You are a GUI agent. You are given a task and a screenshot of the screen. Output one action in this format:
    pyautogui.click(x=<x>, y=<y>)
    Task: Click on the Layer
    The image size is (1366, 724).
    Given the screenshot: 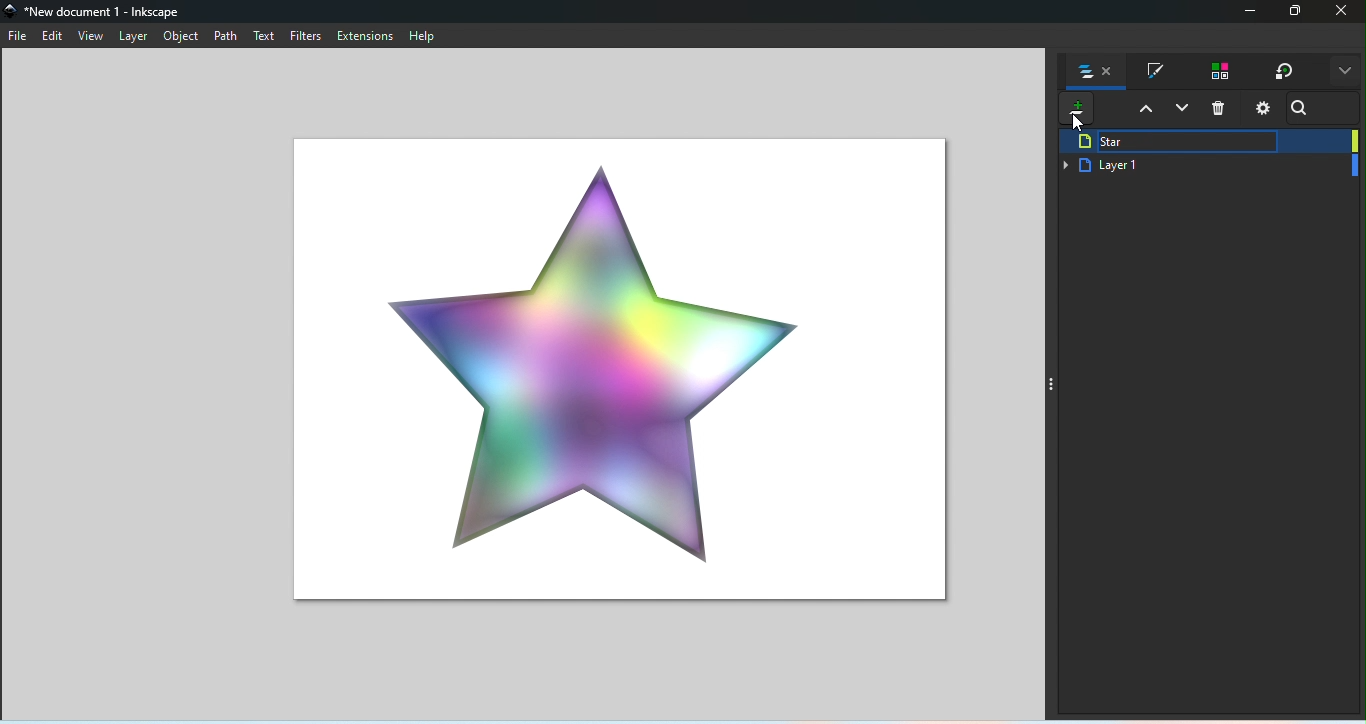 What is the action you would take?
    pyautogui.click(x=135, y=35)
    